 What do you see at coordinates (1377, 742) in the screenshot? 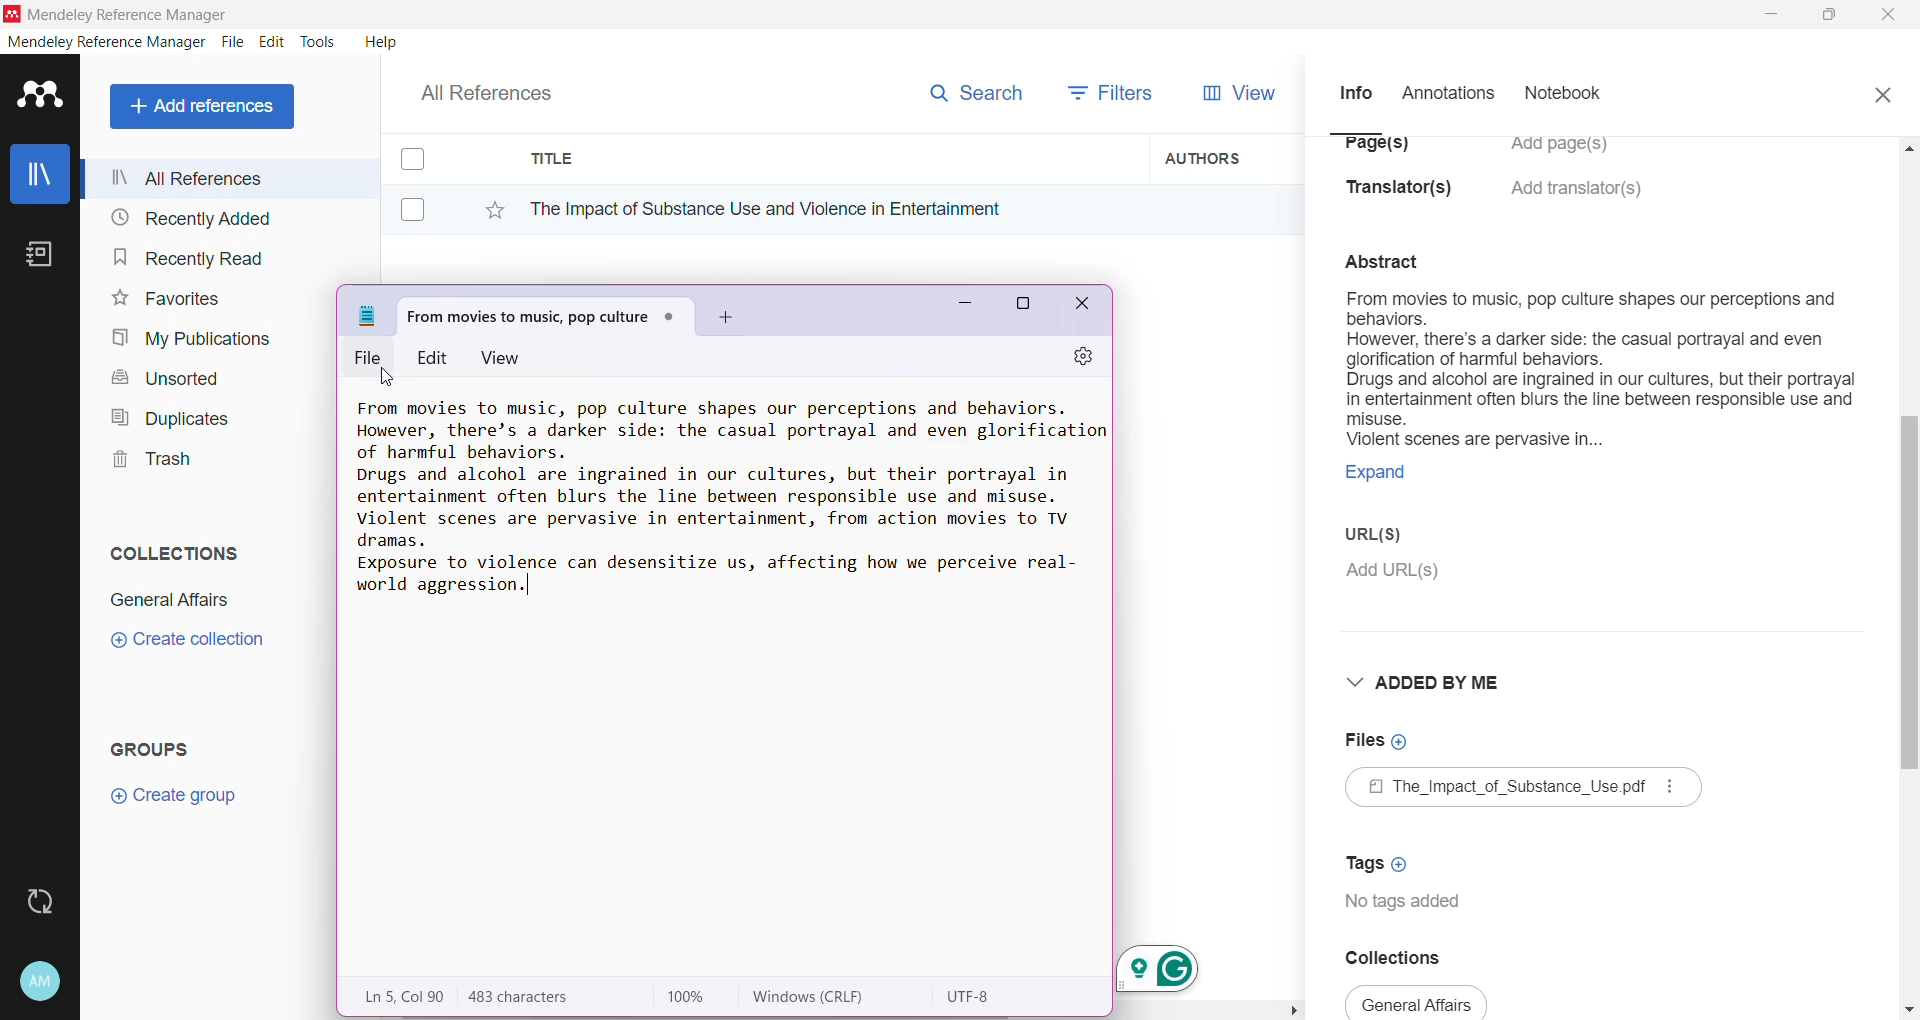
I see `Click to Add Files` at bounding box center [1377, 742].